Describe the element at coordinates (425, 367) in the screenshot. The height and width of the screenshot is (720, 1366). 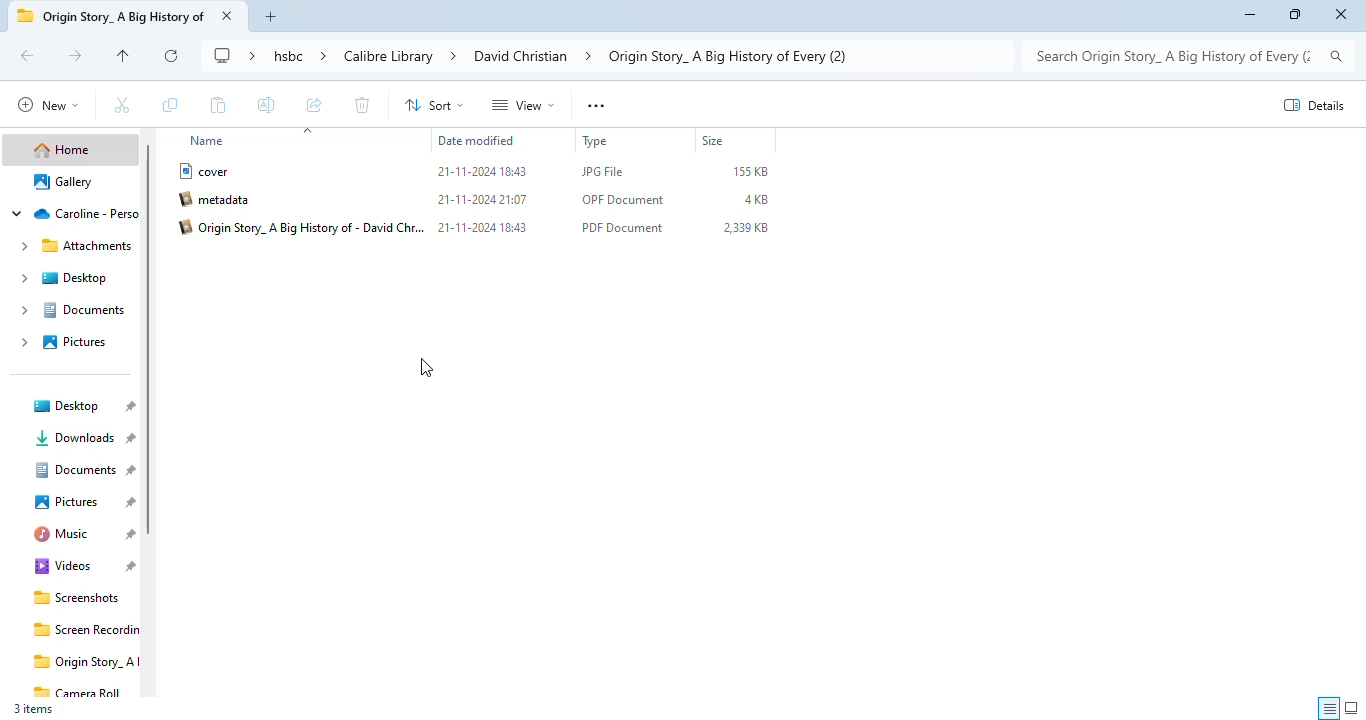
I see `cursor` at that location.